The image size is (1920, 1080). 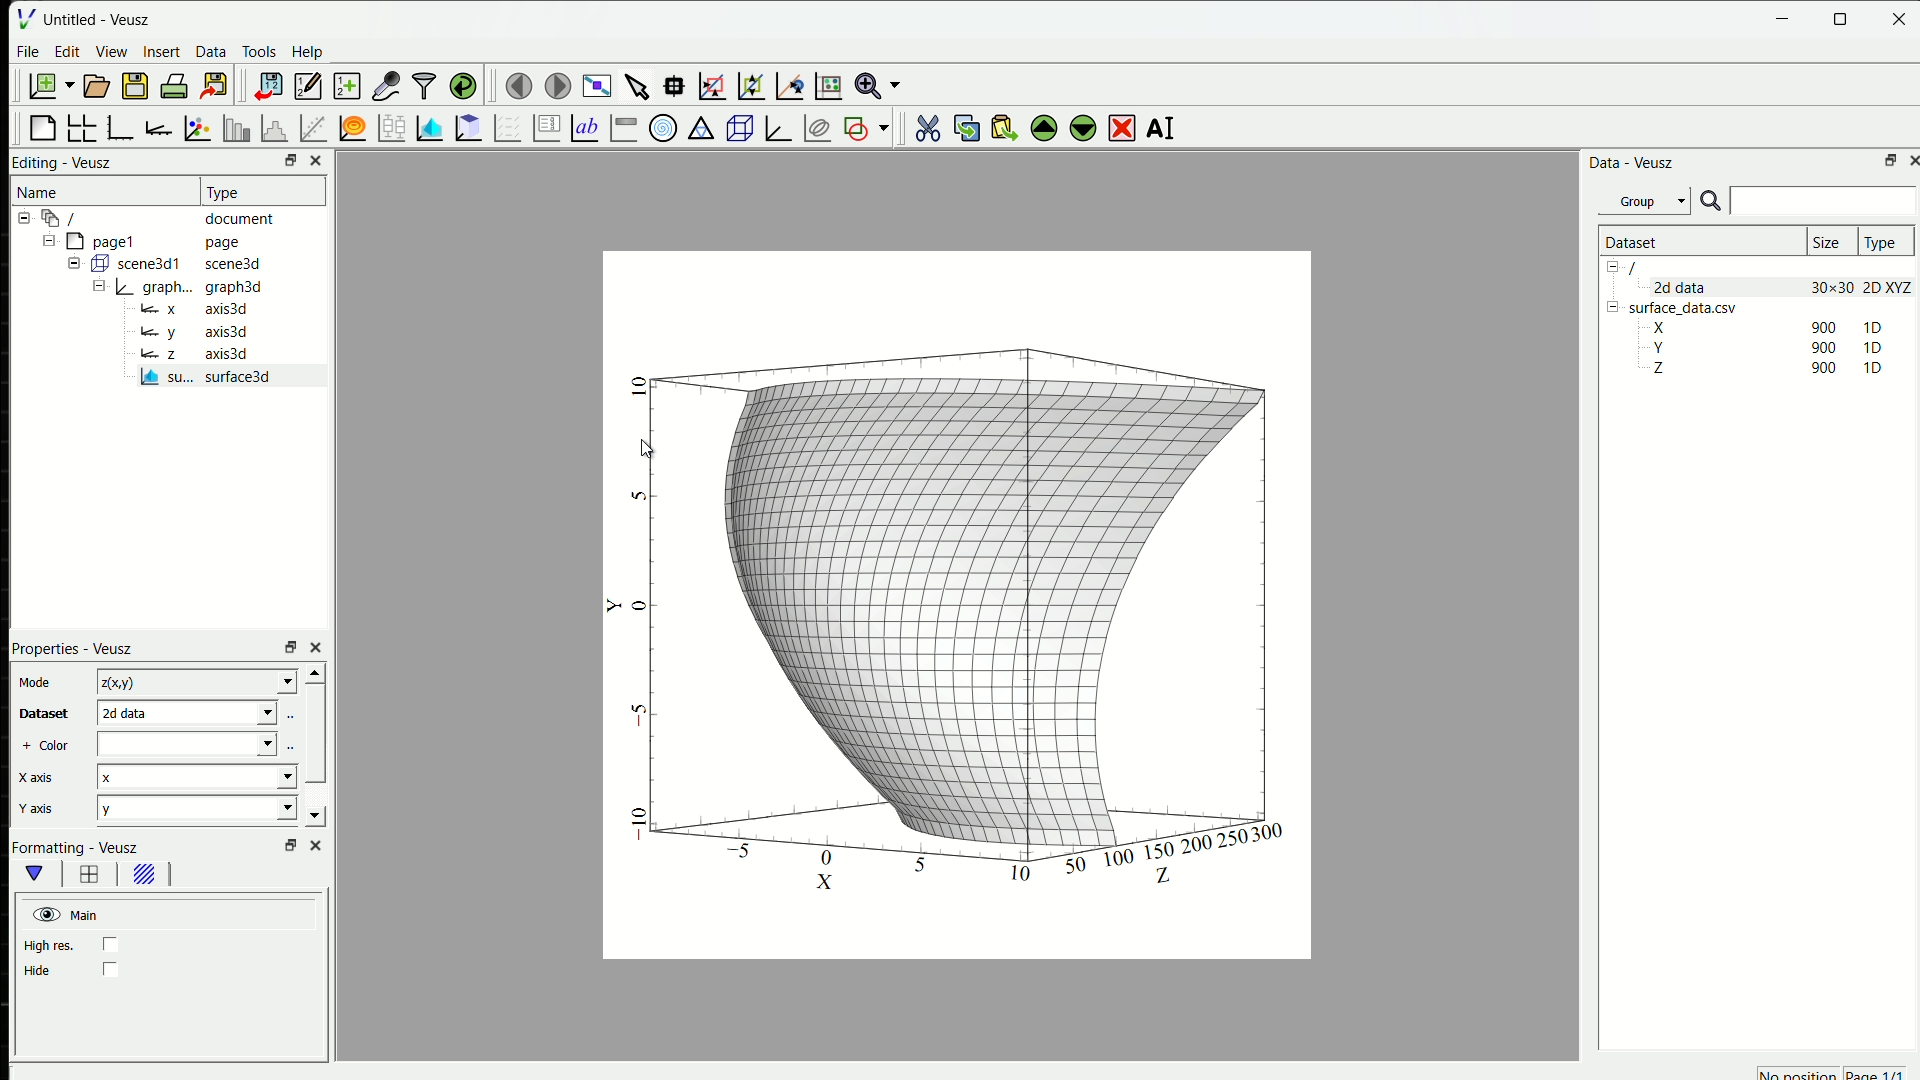 What do you see at coordinates (44, 127) in the screenshot?
I see `blank page` at bounding box center [44, 127].